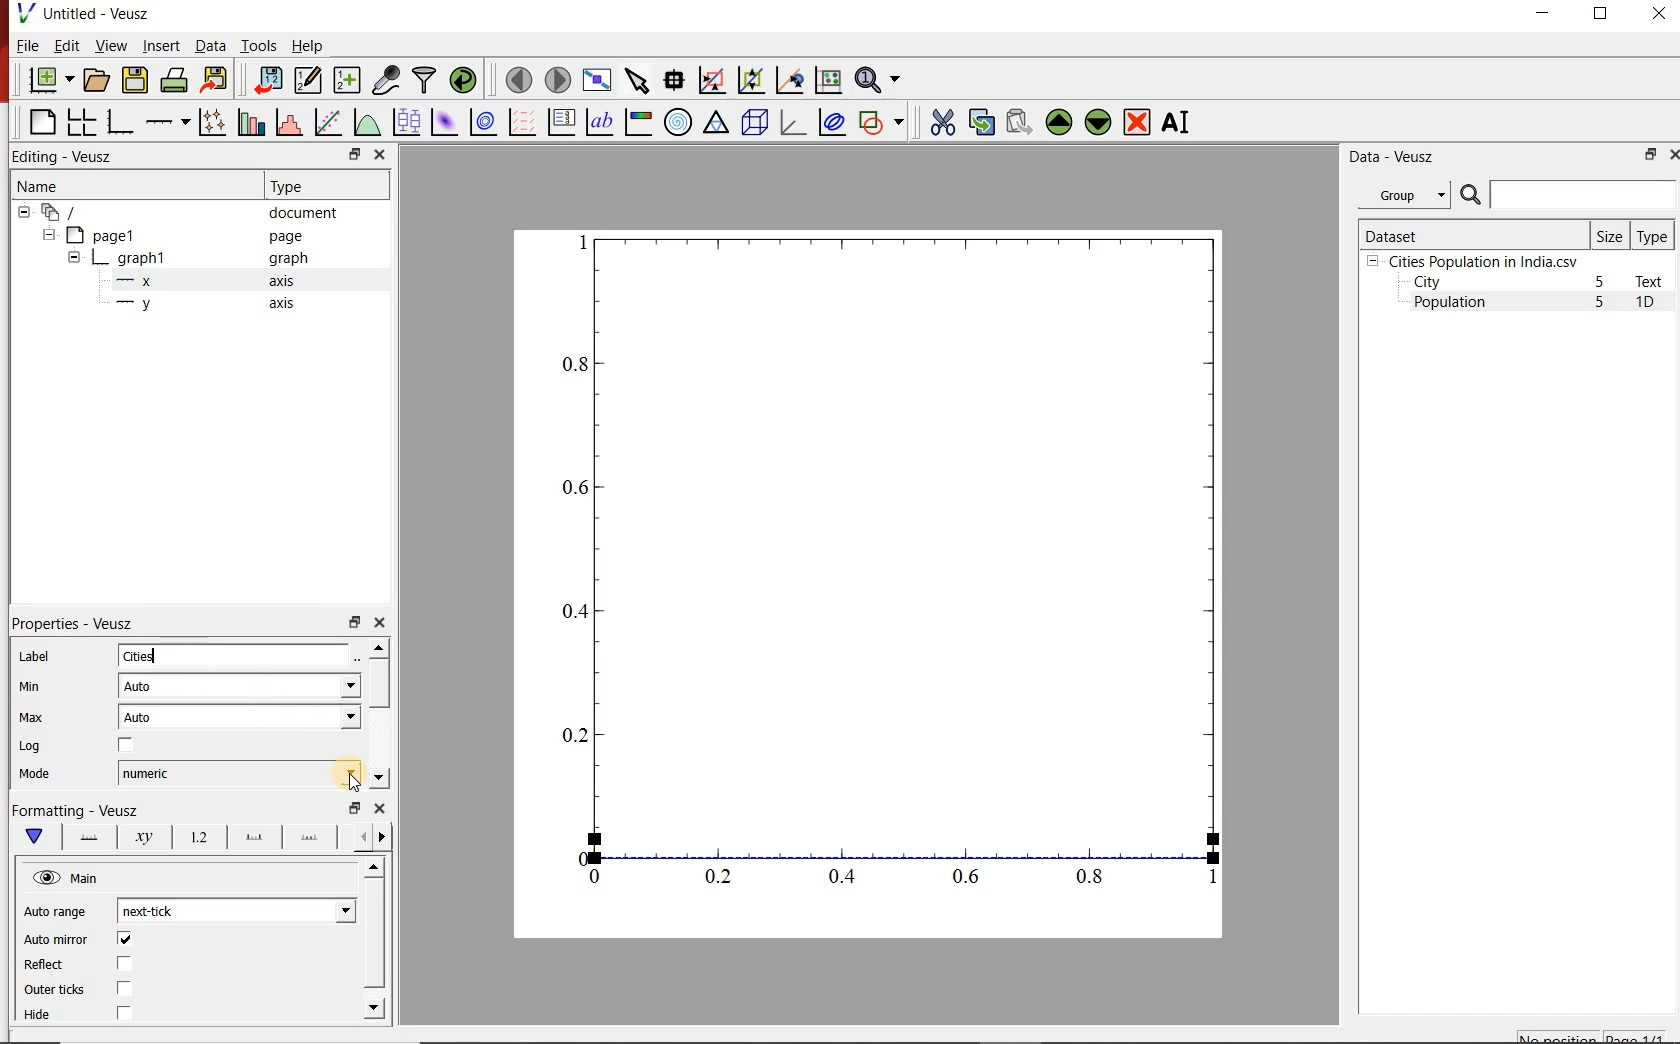  Describe the element at coordinates (1481, 261) in the screenshot. I see `Cities Population in India.csv` at that location.